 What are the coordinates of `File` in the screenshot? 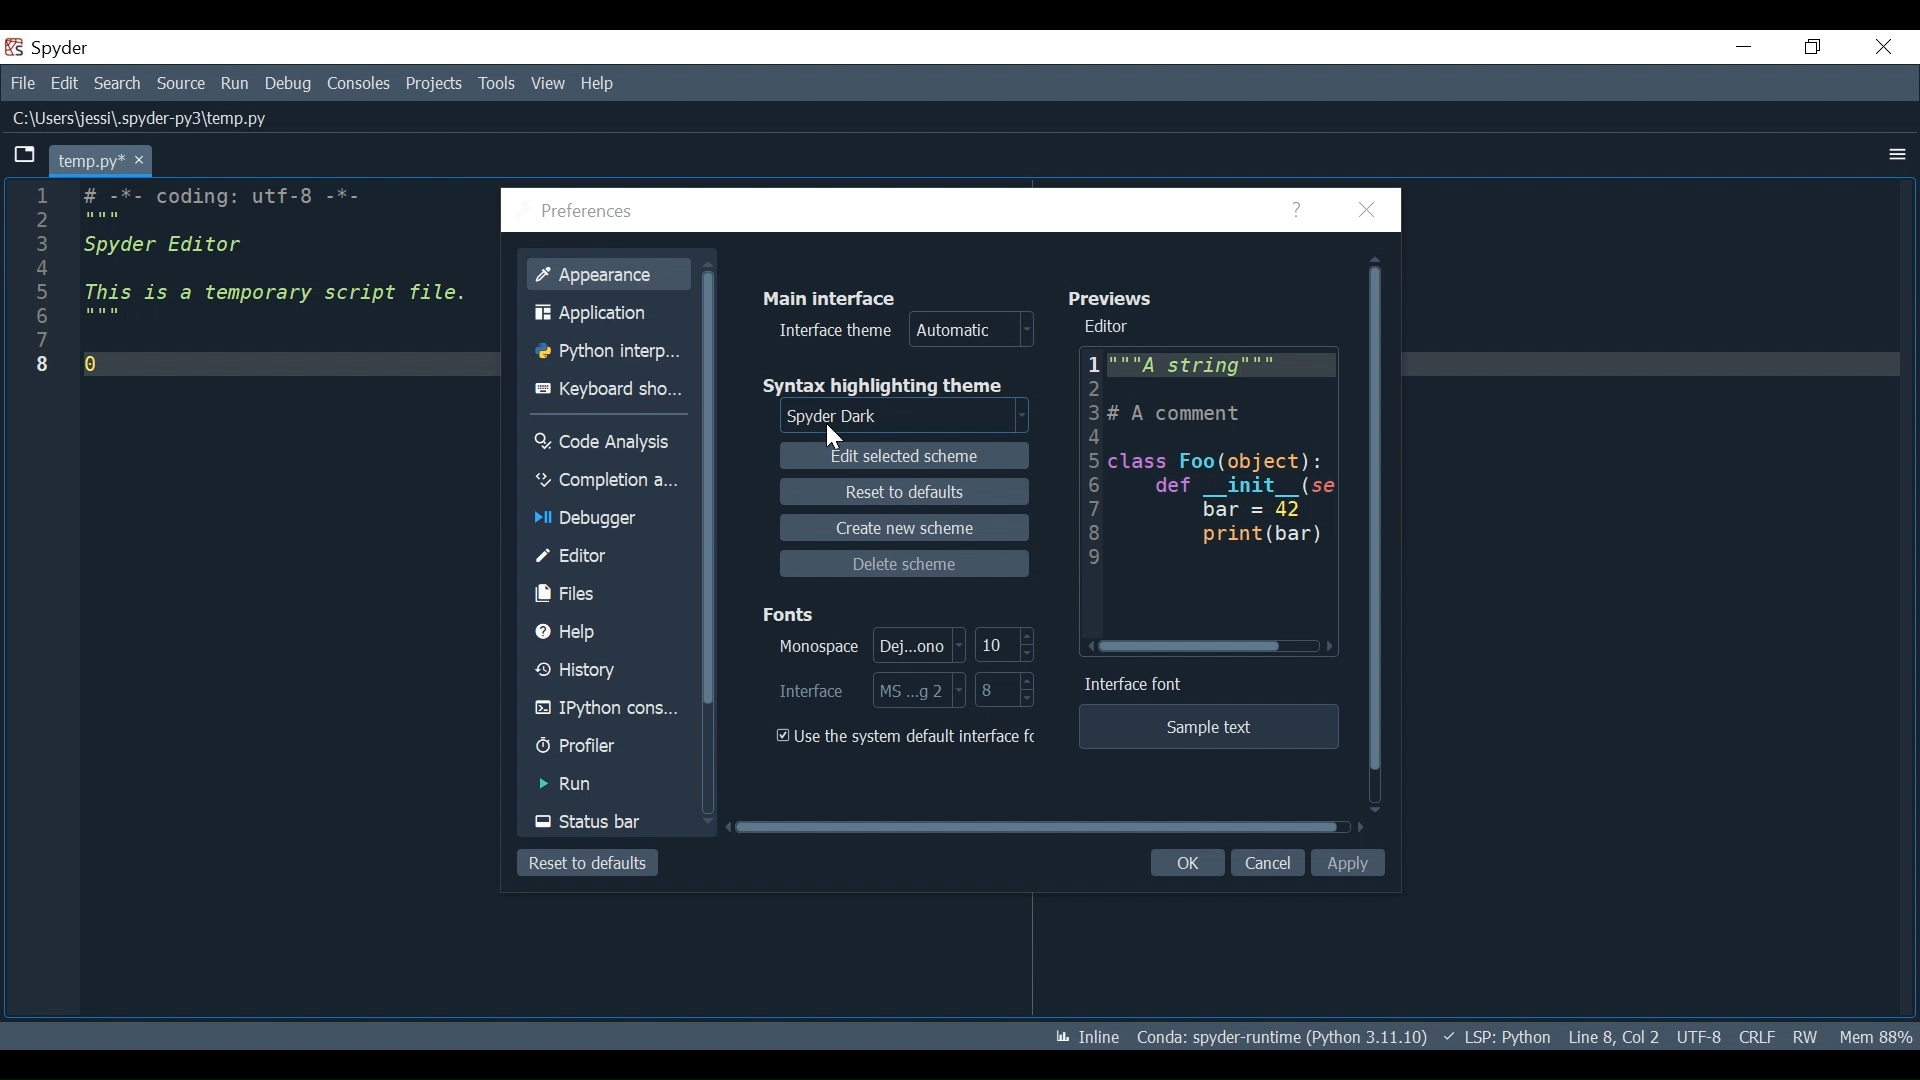 It's located at (23, 83).